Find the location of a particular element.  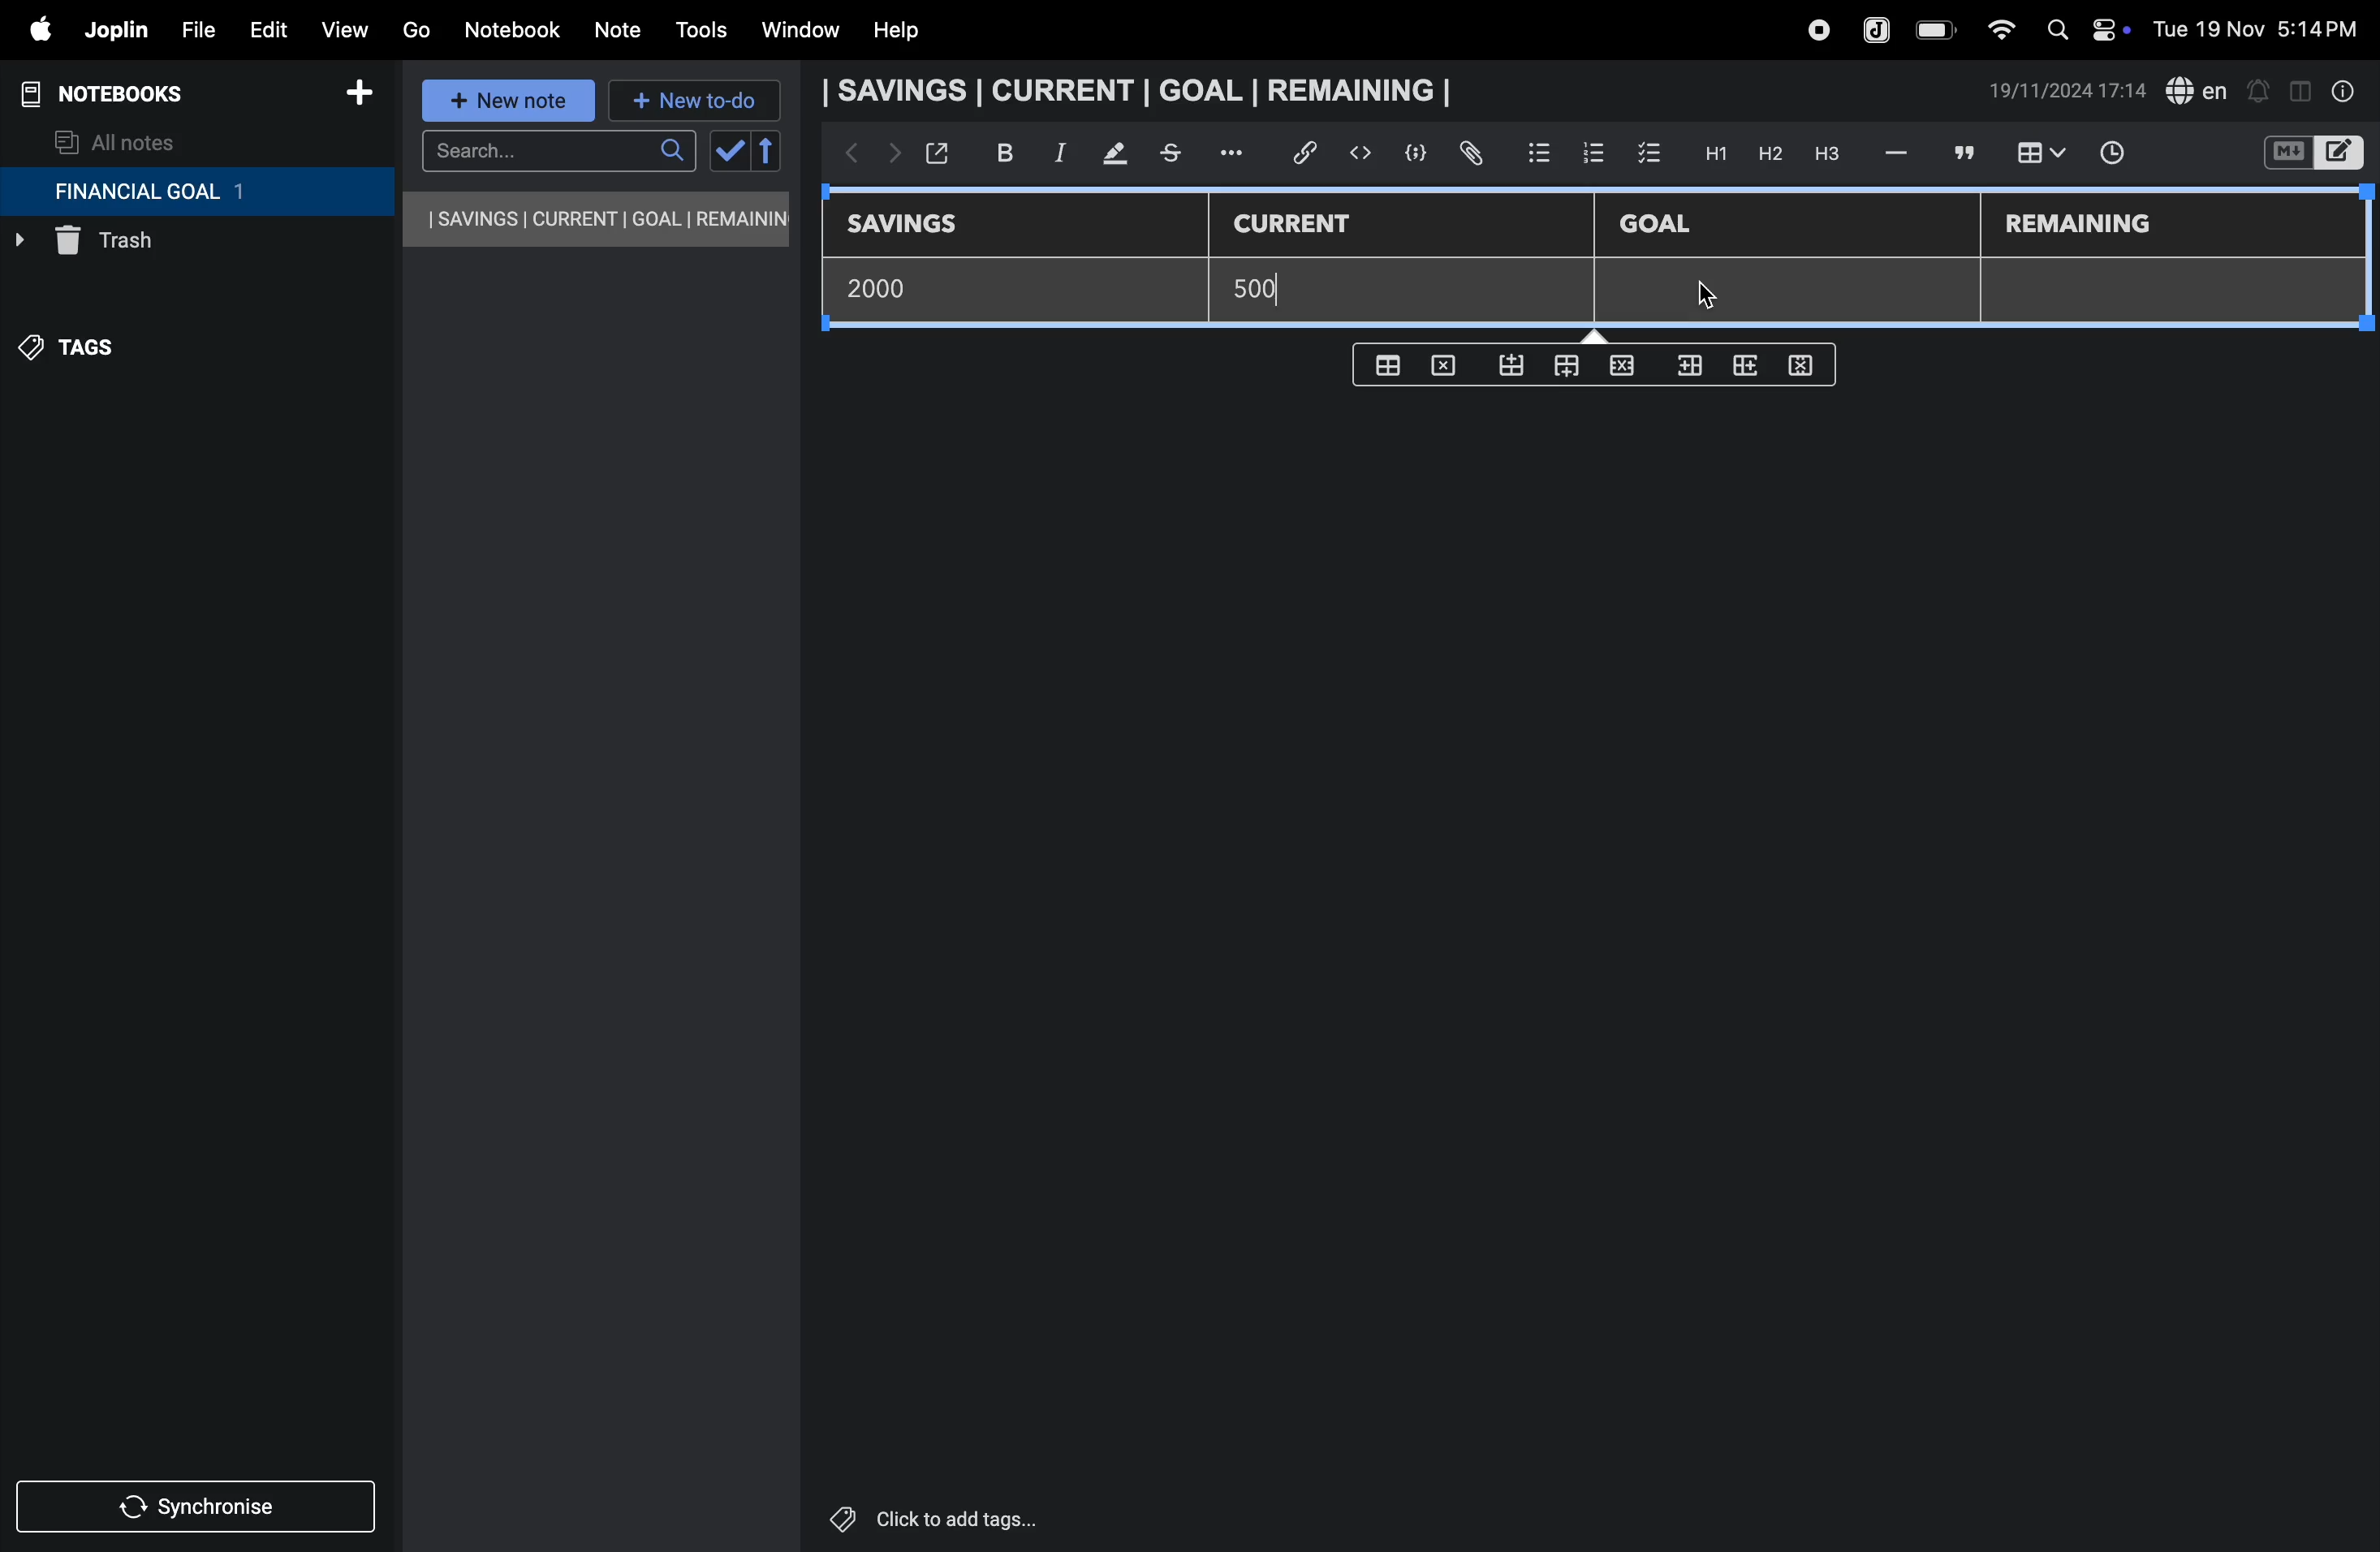

notebook is located at coordinates (511, 30).